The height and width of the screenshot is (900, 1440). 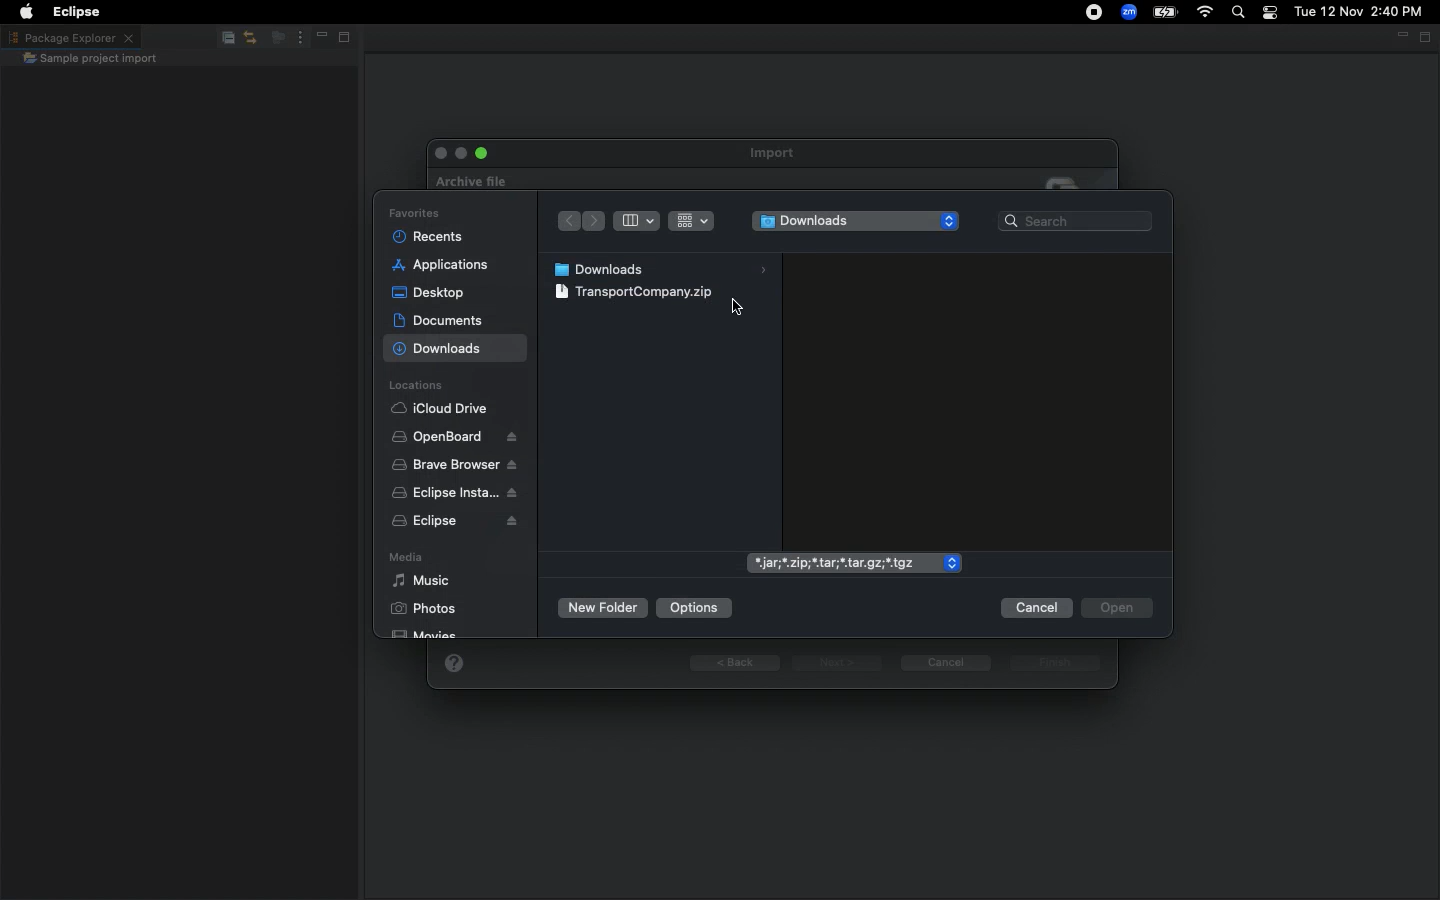 I want to click on Eclipse, so click(x=79, y=12).